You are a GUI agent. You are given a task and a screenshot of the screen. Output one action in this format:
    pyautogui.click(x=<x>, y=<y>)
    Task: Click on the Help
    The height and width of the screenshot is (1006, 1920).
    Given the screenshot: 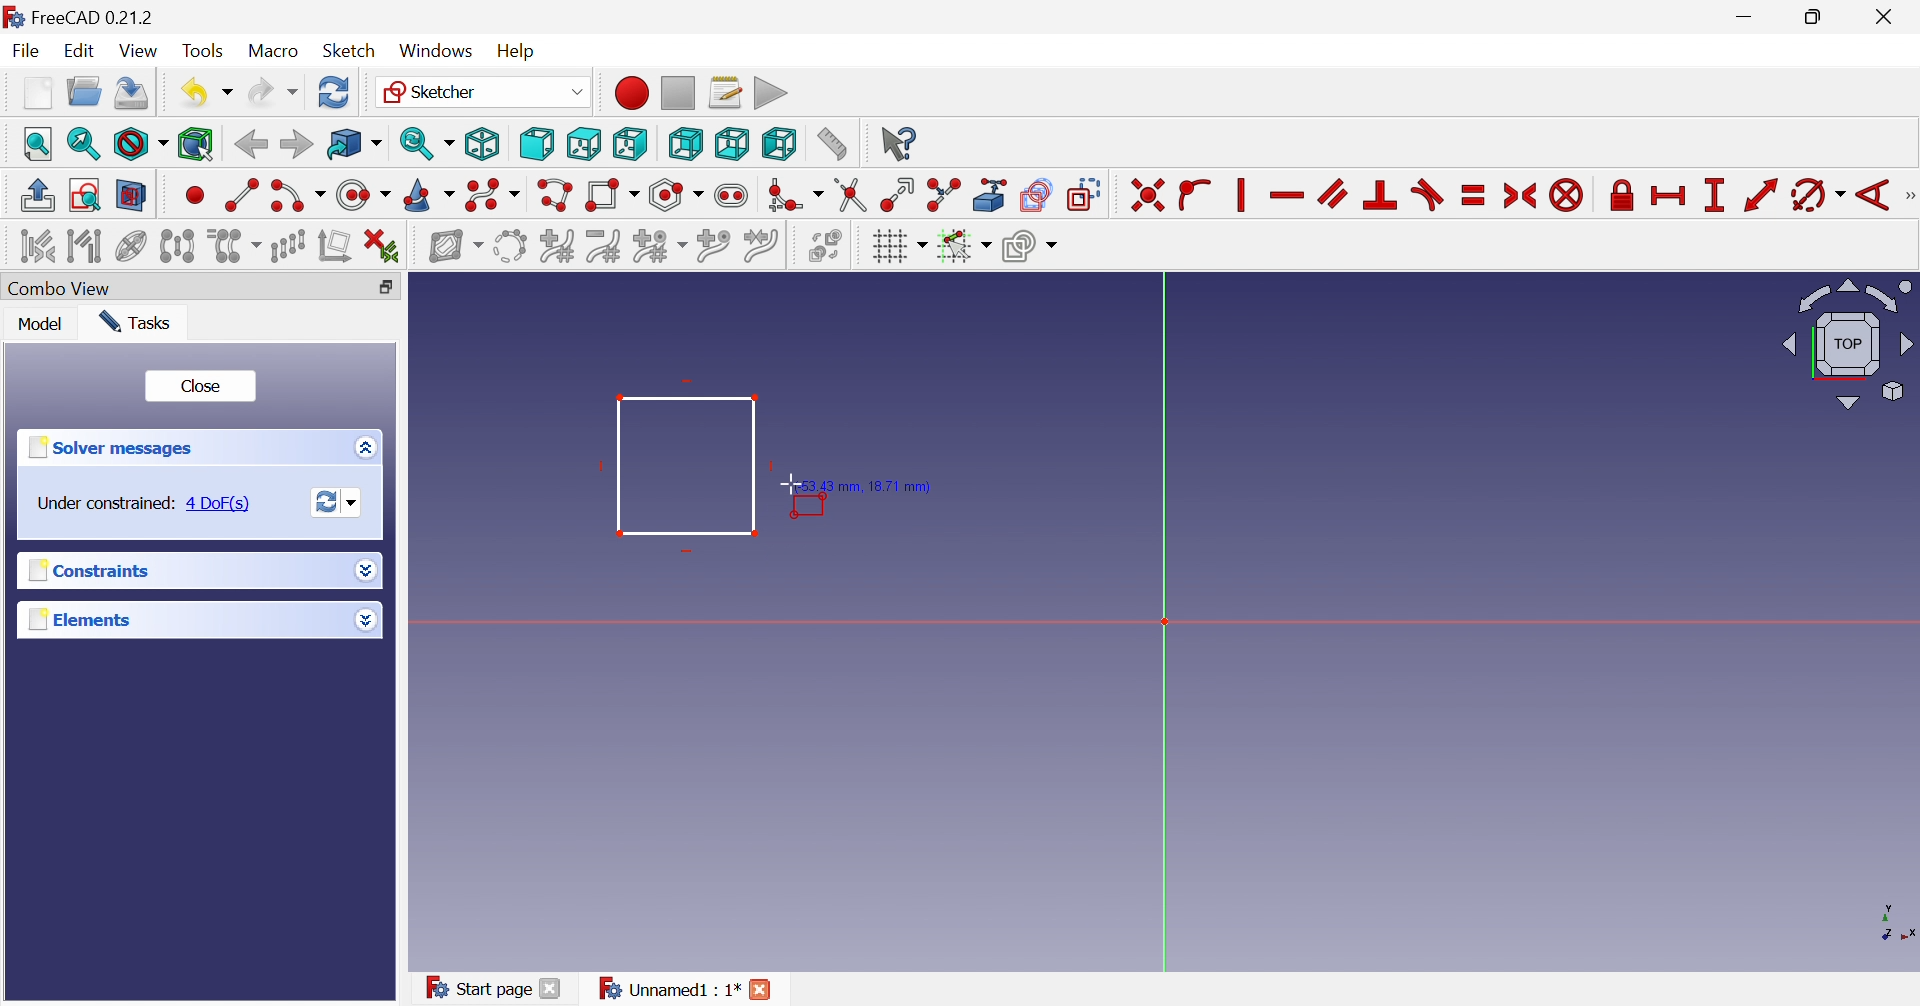 What is the action you would take?
    pyautogui.click(x=516, y=50)
    